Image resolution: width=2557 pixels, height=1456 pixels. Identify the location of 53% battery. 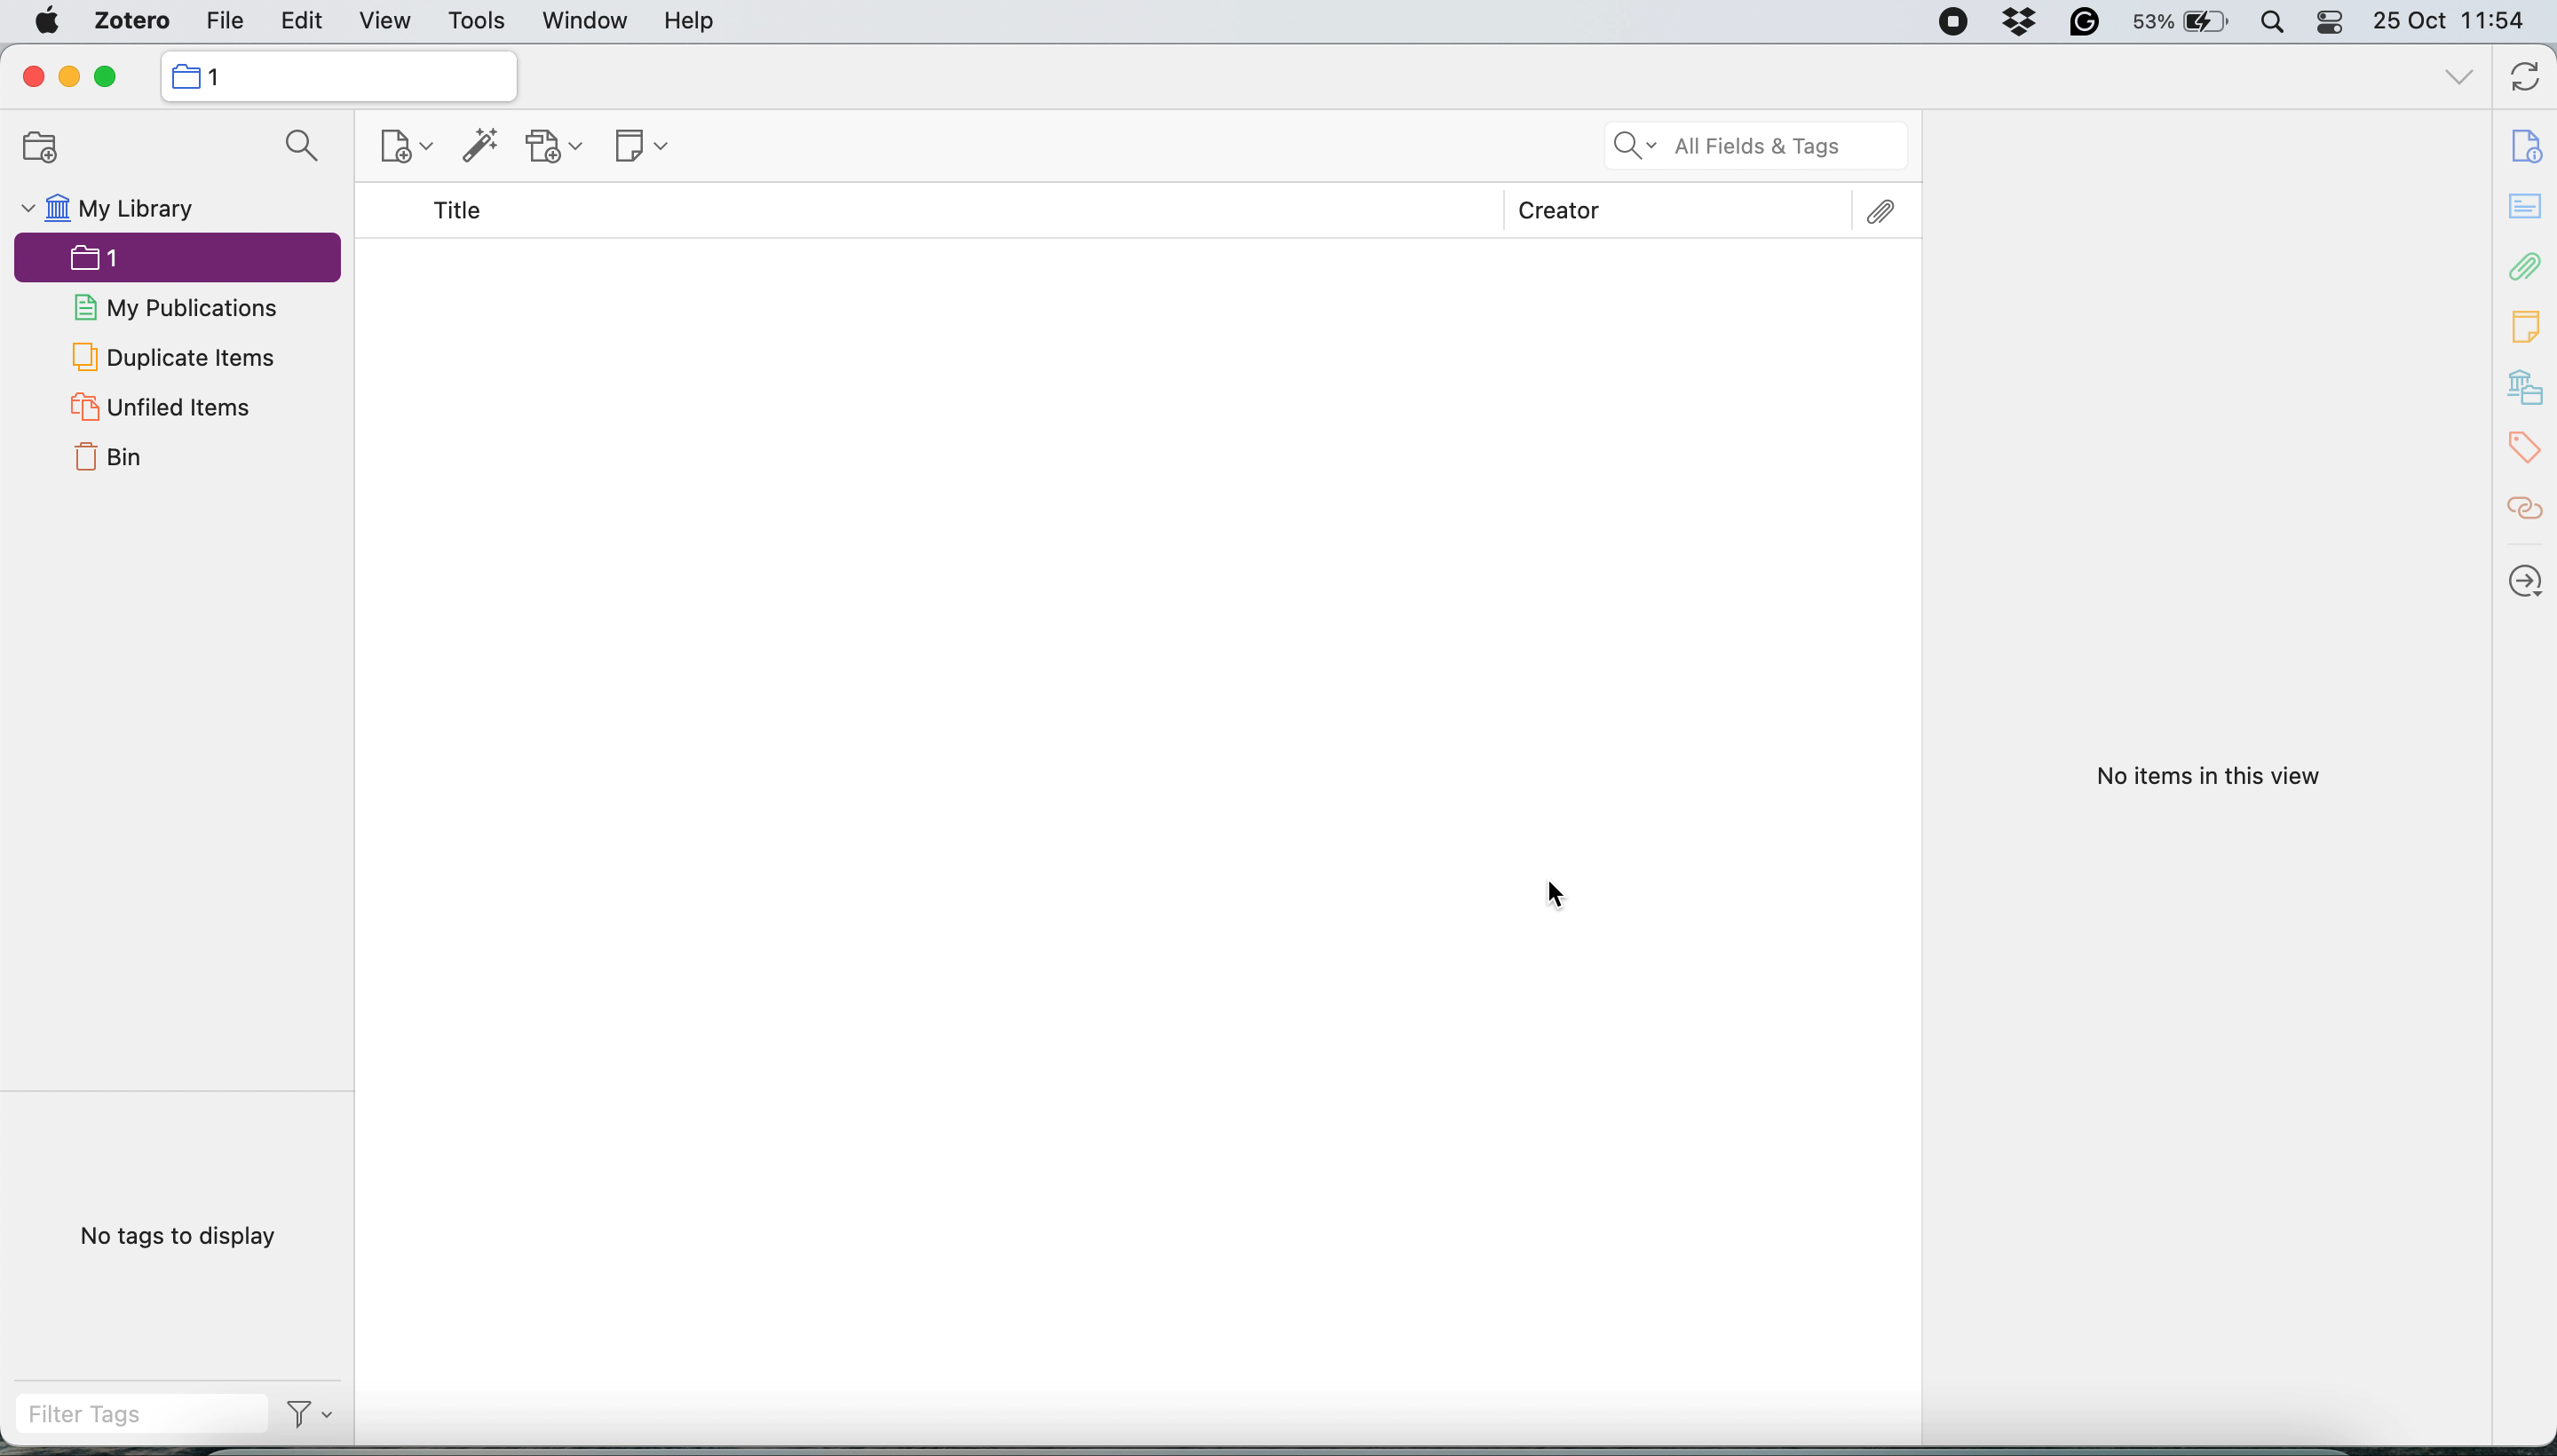
(2187, 22).